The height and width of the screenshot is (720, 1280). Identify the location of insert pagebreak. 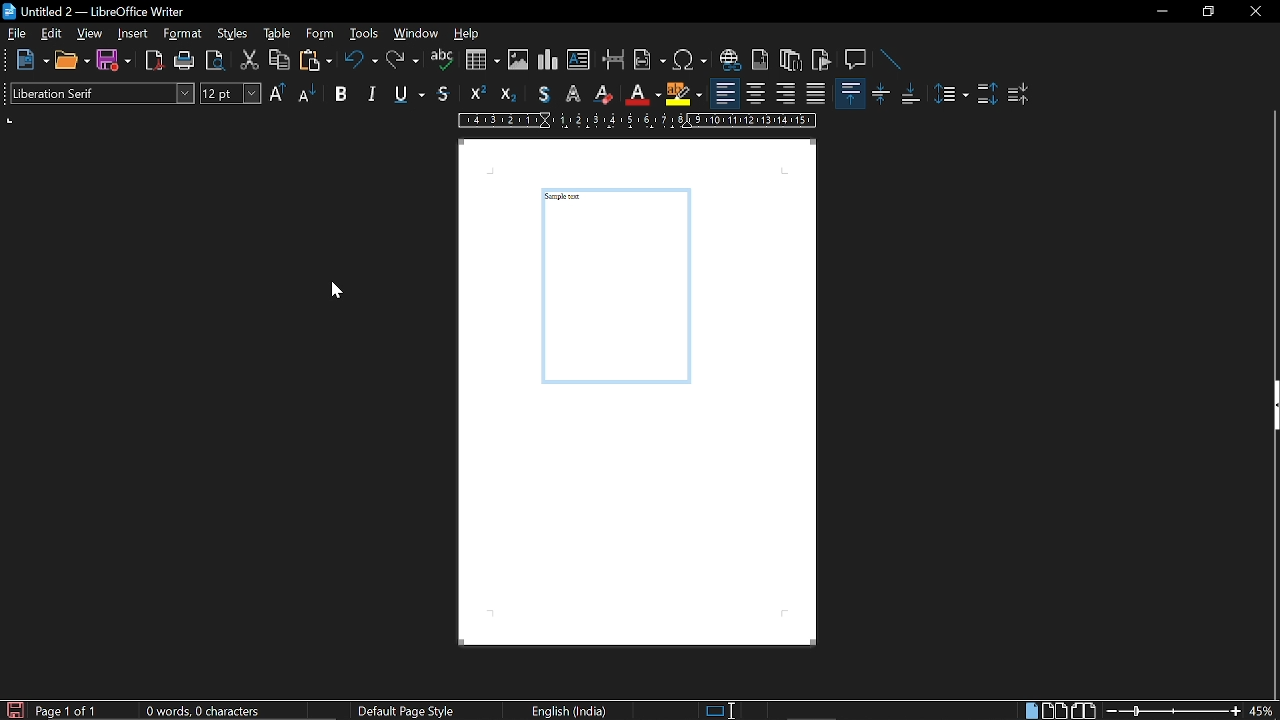
(614, 62).